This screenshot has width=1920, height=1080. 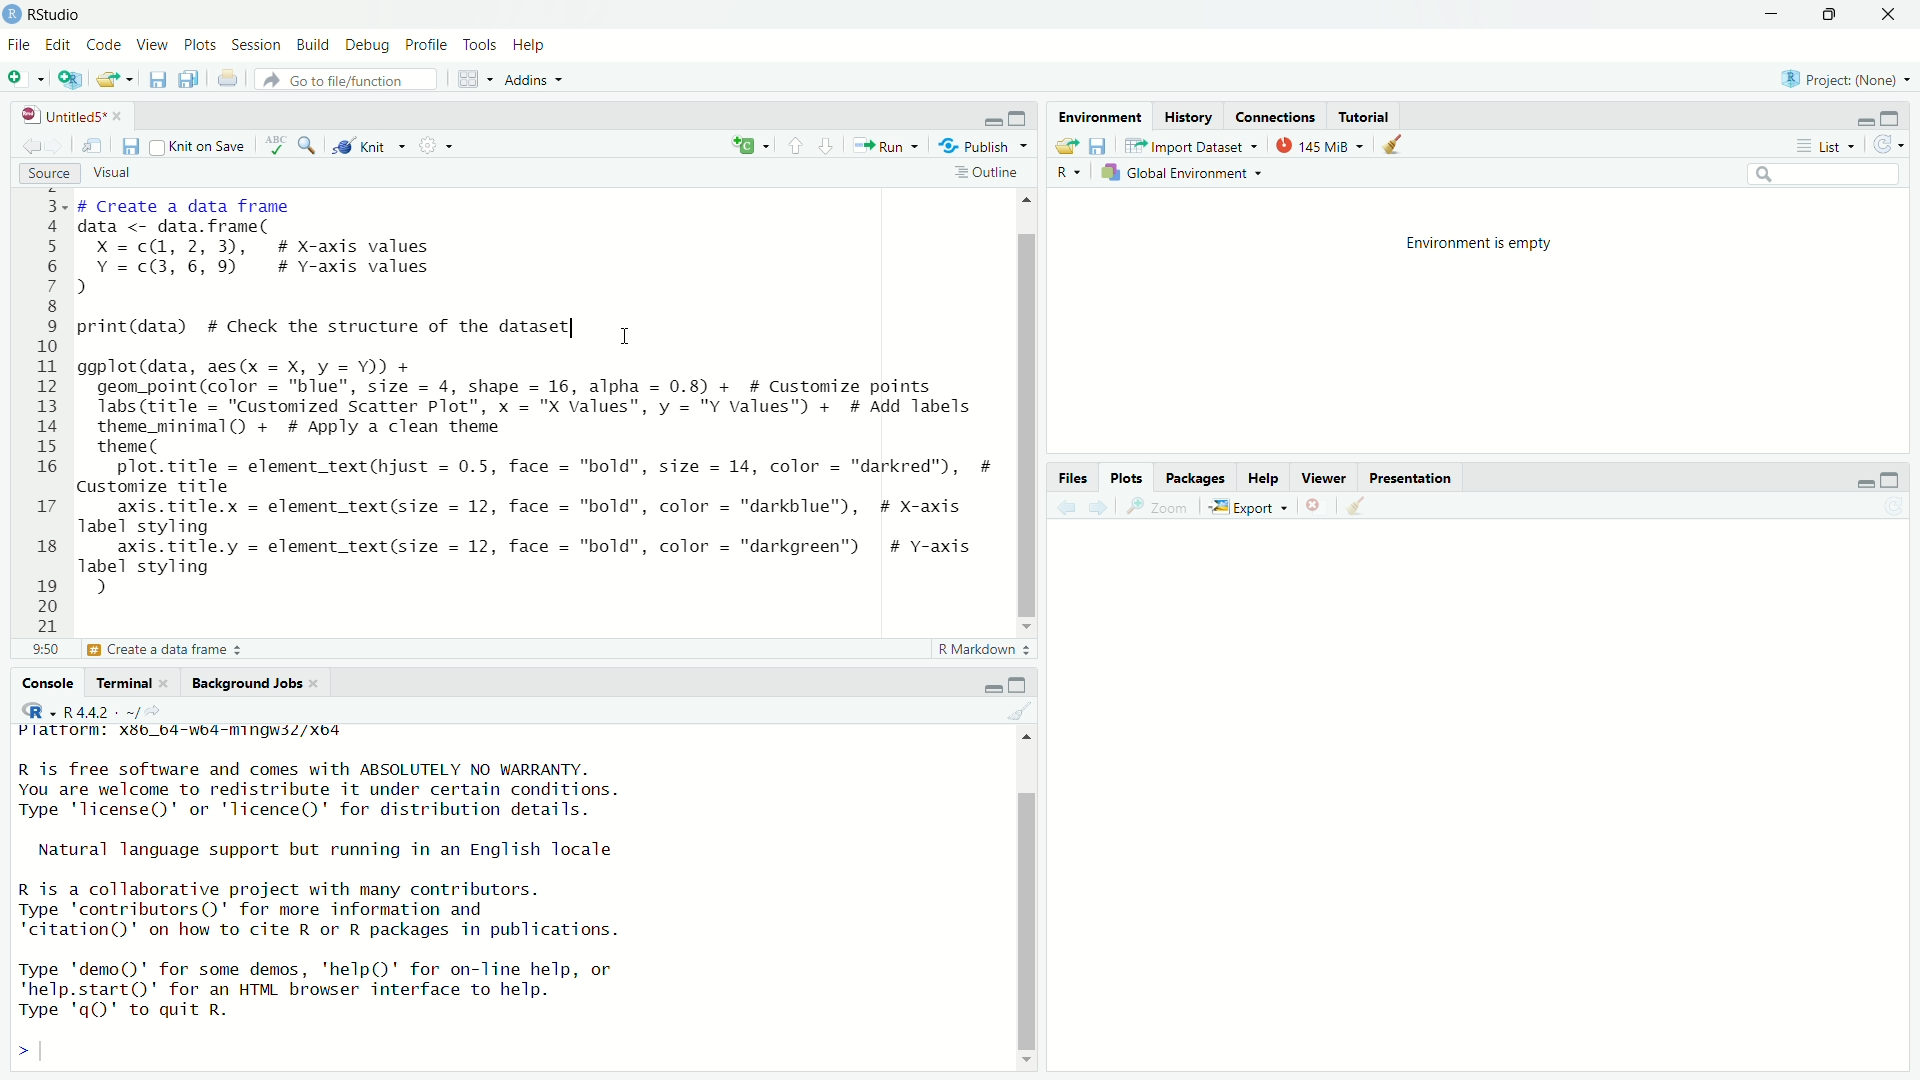 I want to click on Clear console, so click(x=1361, y=508).